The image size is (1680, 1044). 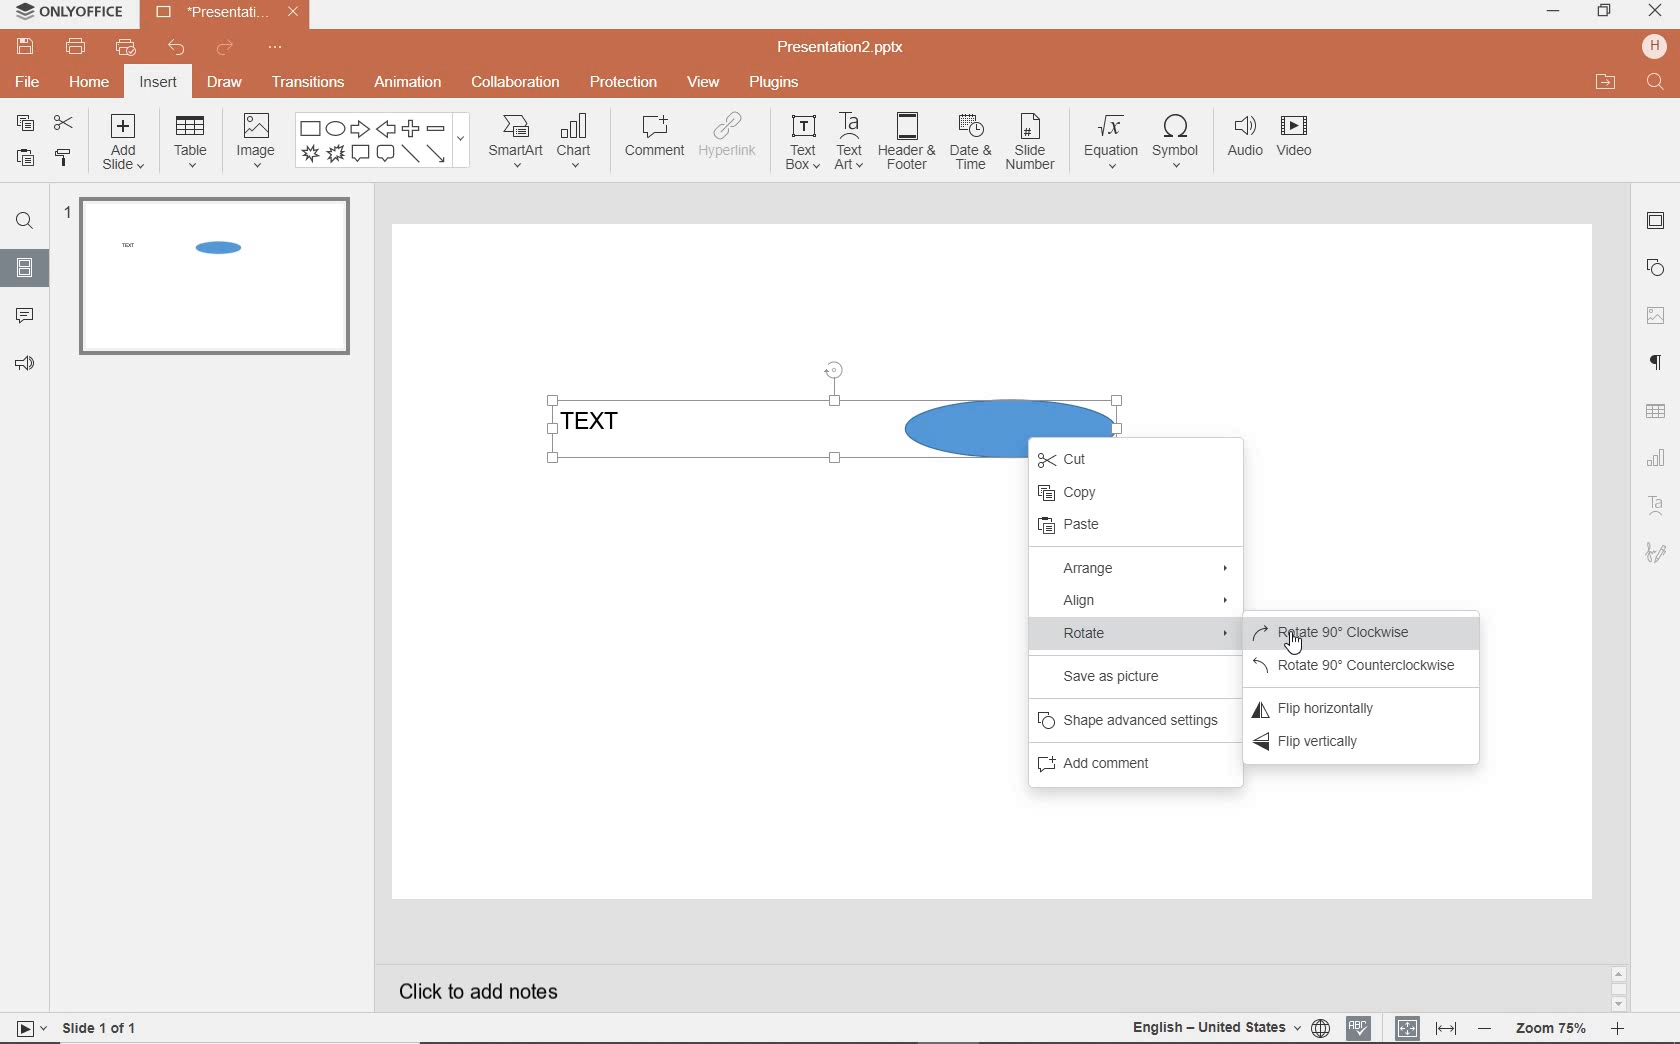 What do you see at coordinates (1656, 412) in the screenshot?
I see `TABLE SETTINGS` at bounding box center [1656, 412].